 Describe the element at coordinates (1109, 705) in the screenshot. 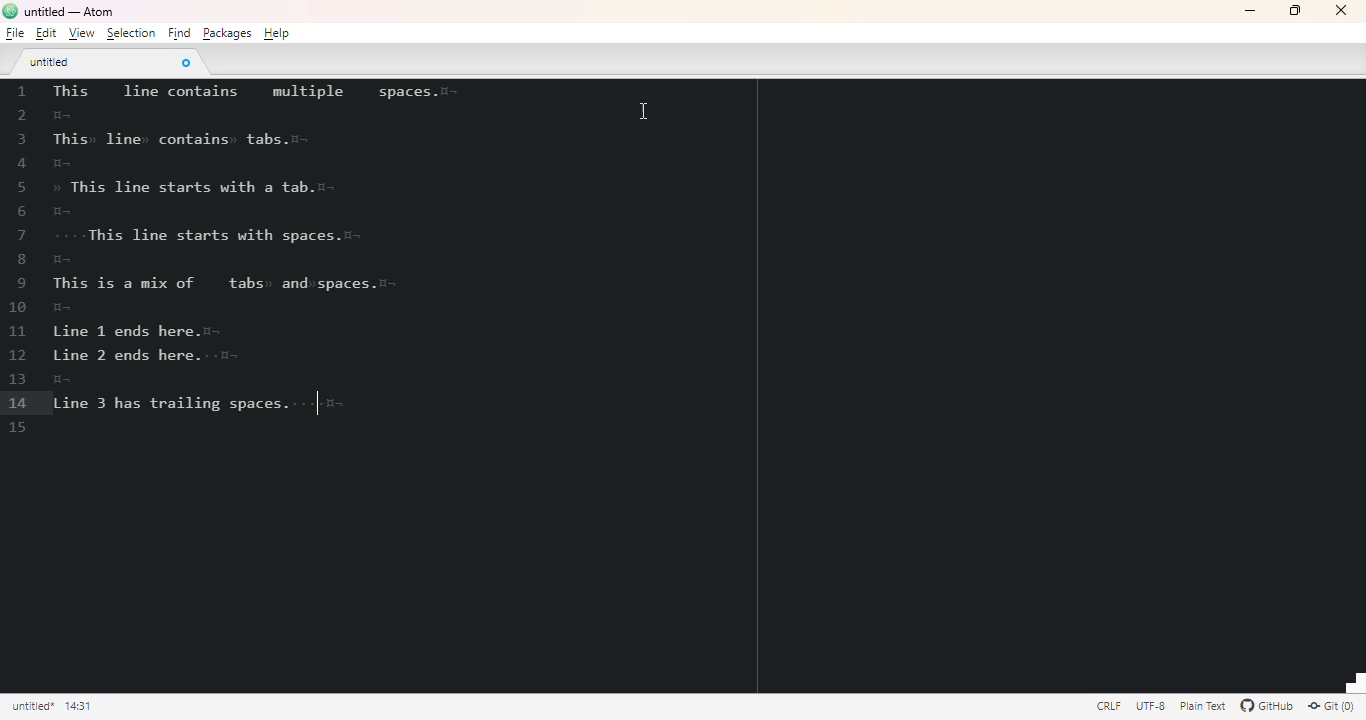

I see `file uses CRLF file endings` at that location.